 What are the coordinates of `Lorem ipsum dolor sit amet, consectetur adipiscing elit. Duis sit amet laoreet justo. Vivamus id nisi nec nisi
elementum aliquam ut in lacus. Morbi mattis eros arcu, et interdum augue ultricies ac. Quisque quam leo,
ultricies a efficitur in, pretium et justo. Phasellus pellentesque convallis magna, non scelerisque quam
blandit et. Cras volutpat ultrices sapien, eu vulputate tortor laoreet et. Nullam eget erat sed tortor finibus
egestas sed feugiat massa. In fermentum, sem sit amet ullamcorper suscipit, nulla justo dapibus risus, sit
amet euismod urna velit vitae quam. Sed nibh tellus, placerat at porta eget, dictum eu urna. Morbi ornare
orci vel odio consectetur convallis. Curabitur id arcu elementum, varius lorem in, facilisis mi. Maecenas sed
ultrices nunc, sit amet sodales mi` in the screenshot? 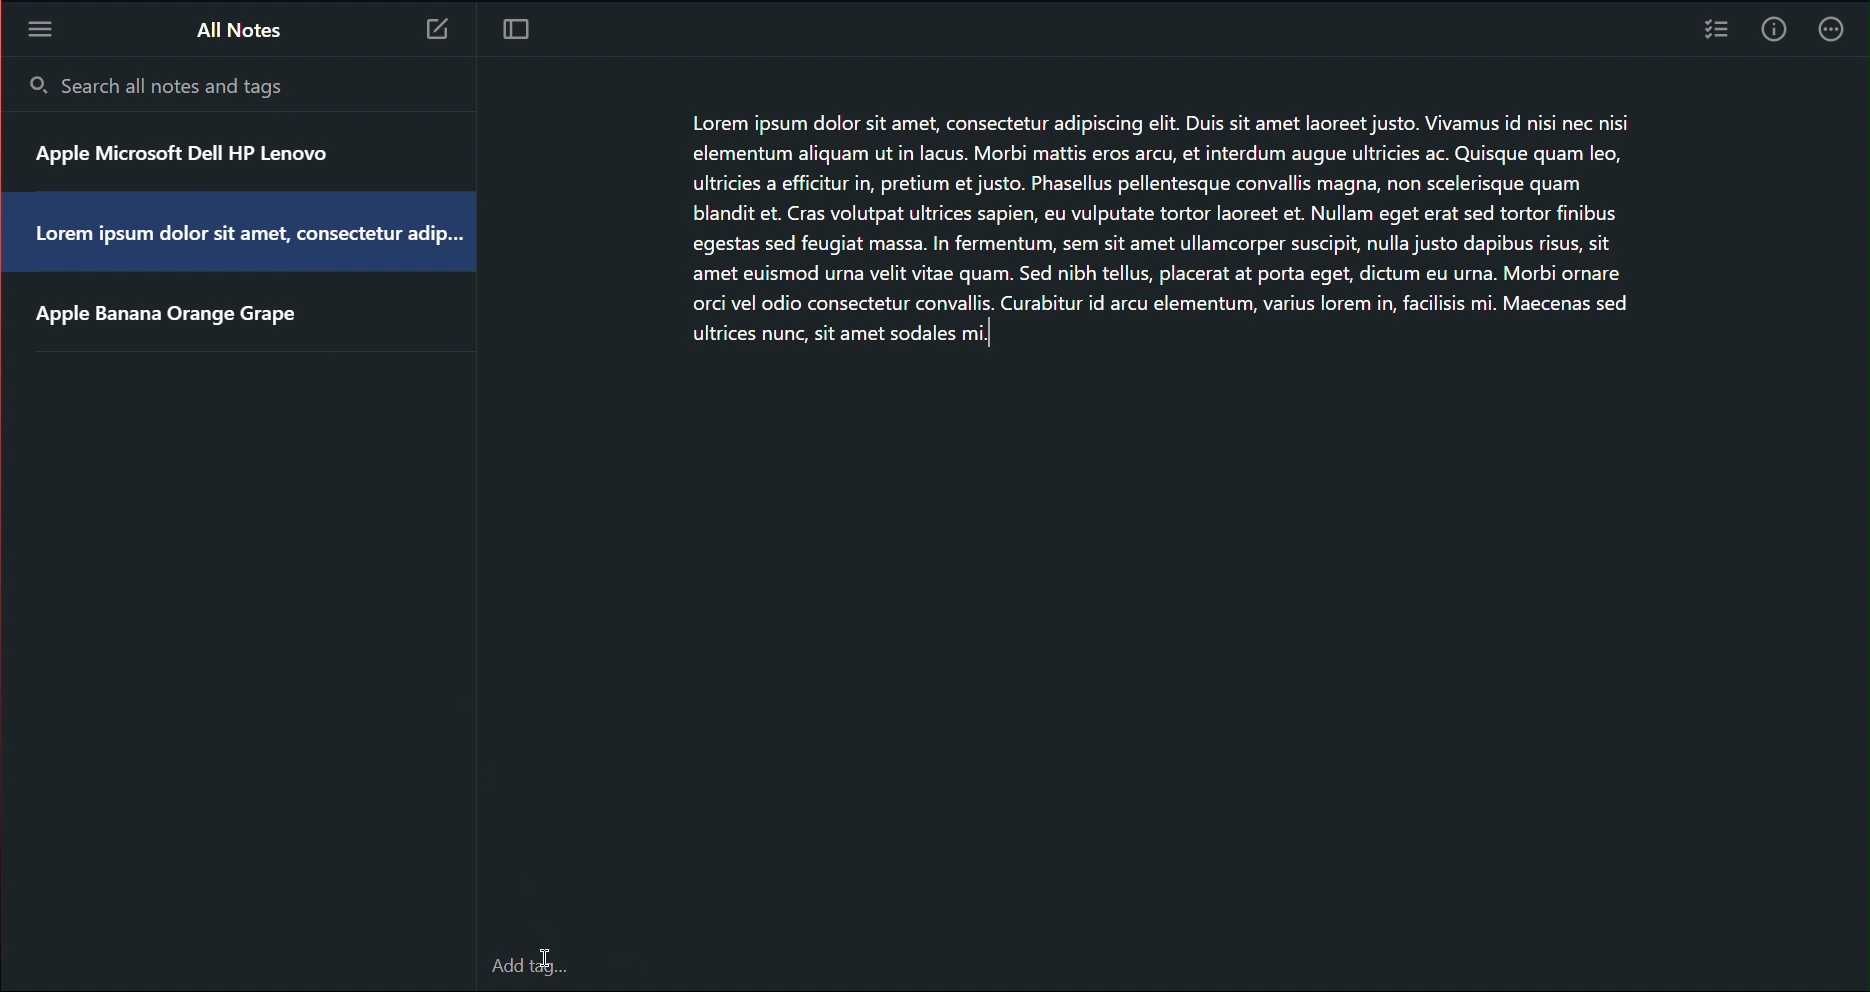 It's located at (1182, 238).